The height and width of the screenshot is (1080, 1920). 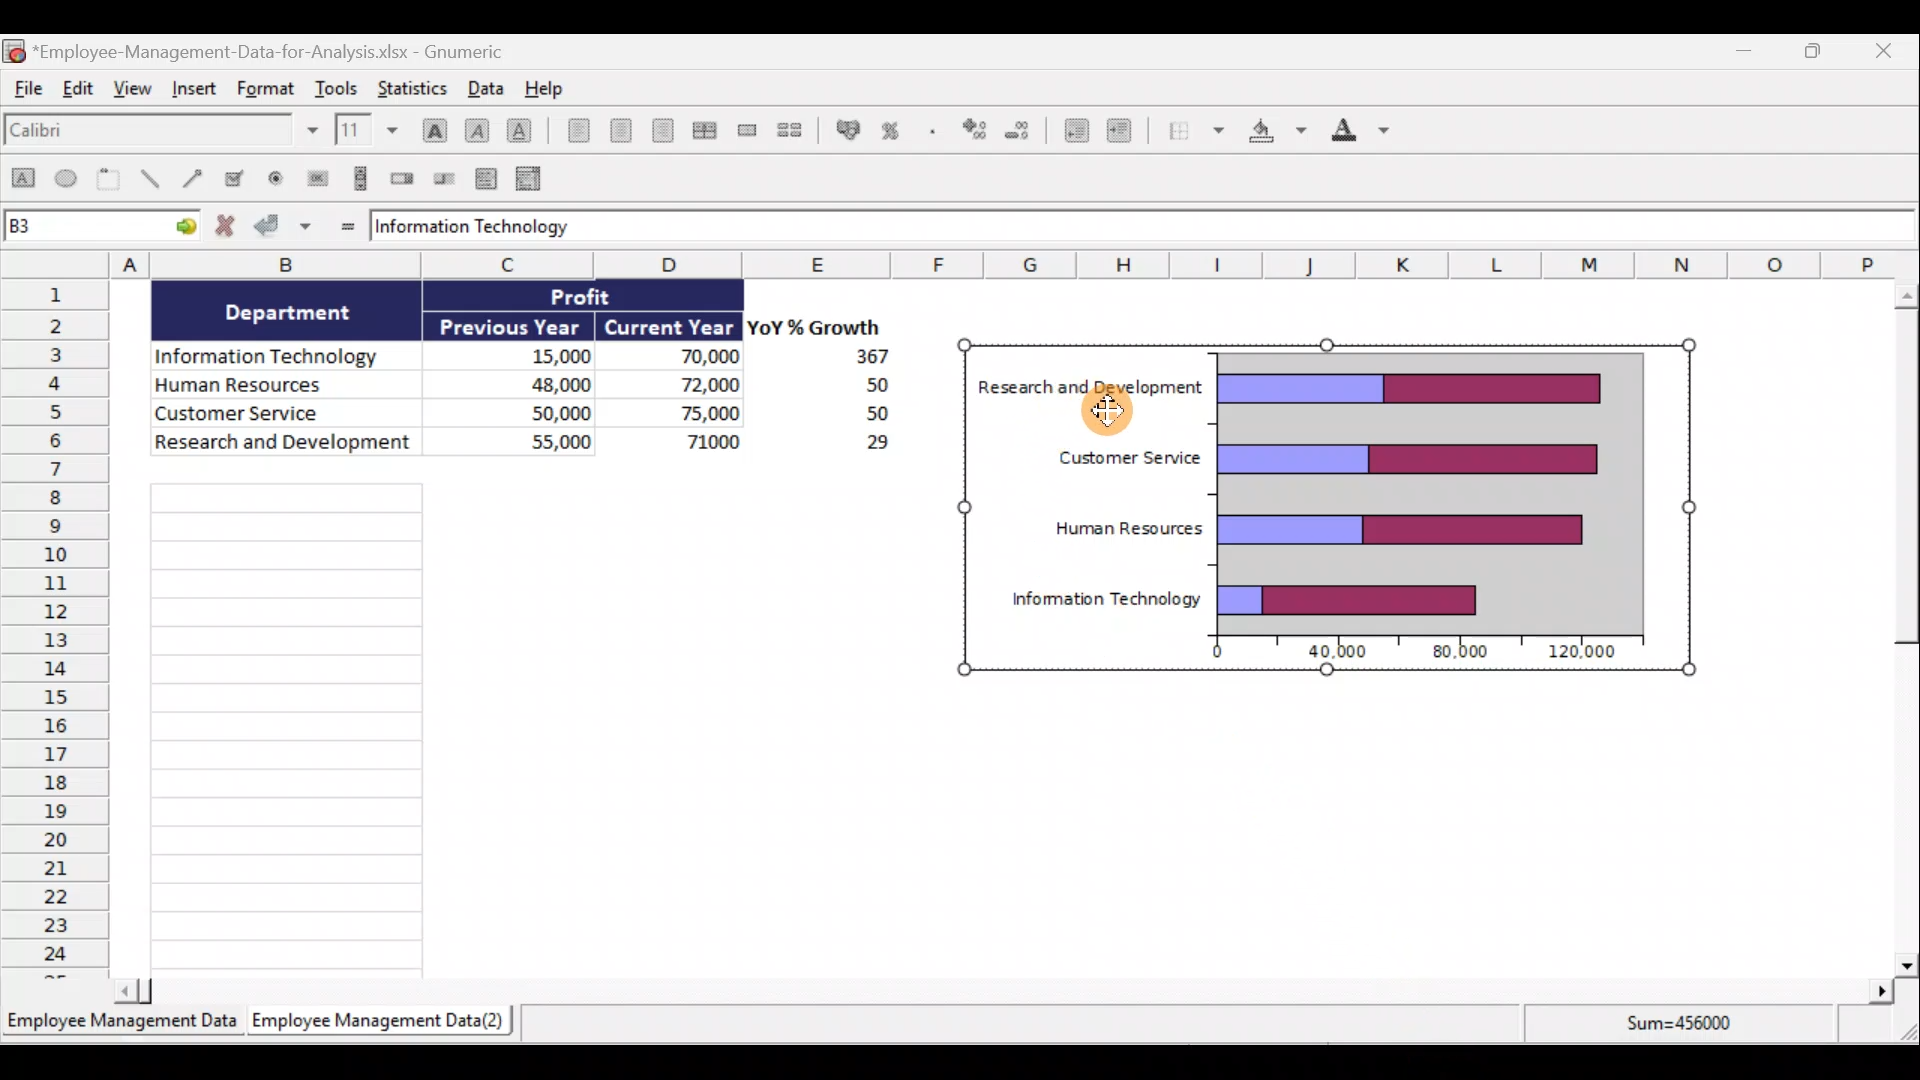 I want to click on Tools, so click(x=340, y=86).